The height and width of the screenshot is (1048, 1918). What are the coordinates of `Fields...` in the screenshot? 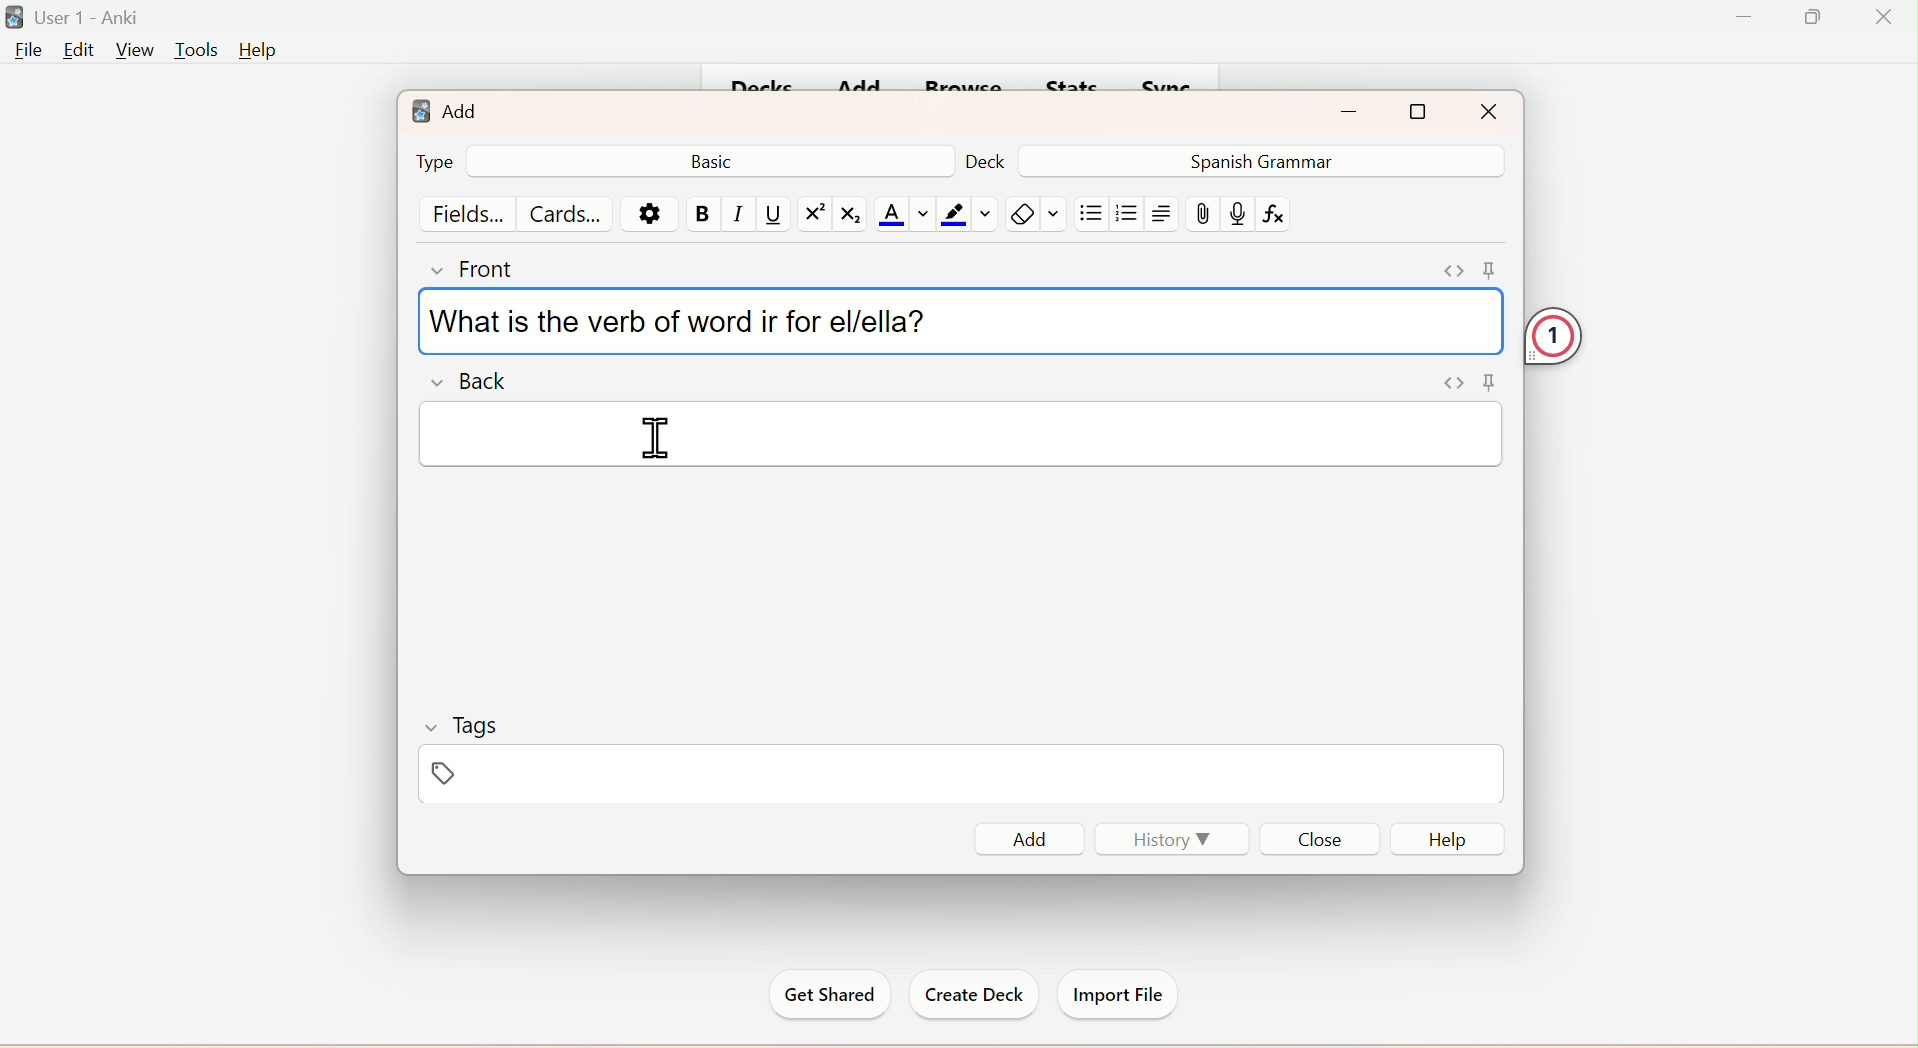 It's located at (470, 212).